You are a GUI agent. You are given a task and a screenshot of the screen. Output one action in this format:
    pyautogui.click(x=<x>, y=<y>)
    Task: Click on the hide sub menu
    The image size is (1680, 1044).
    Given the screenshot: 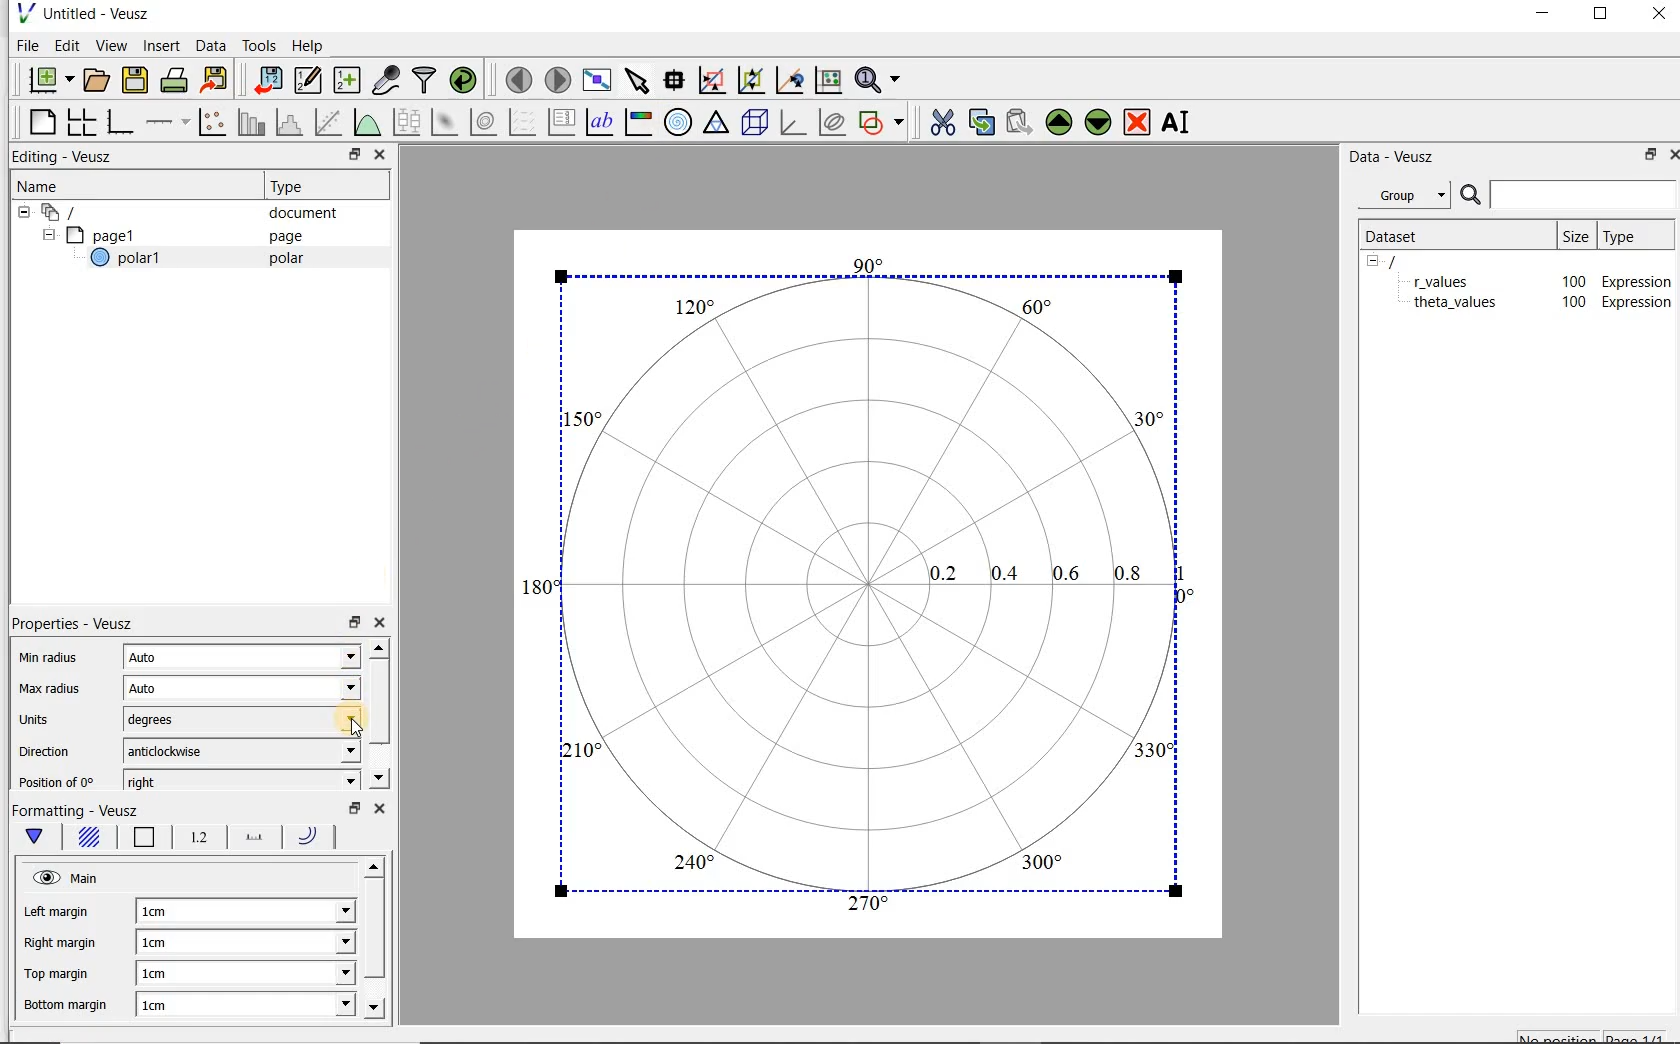 What is the action you would take?
    pyautogui.click(x=1373, y=260)
    